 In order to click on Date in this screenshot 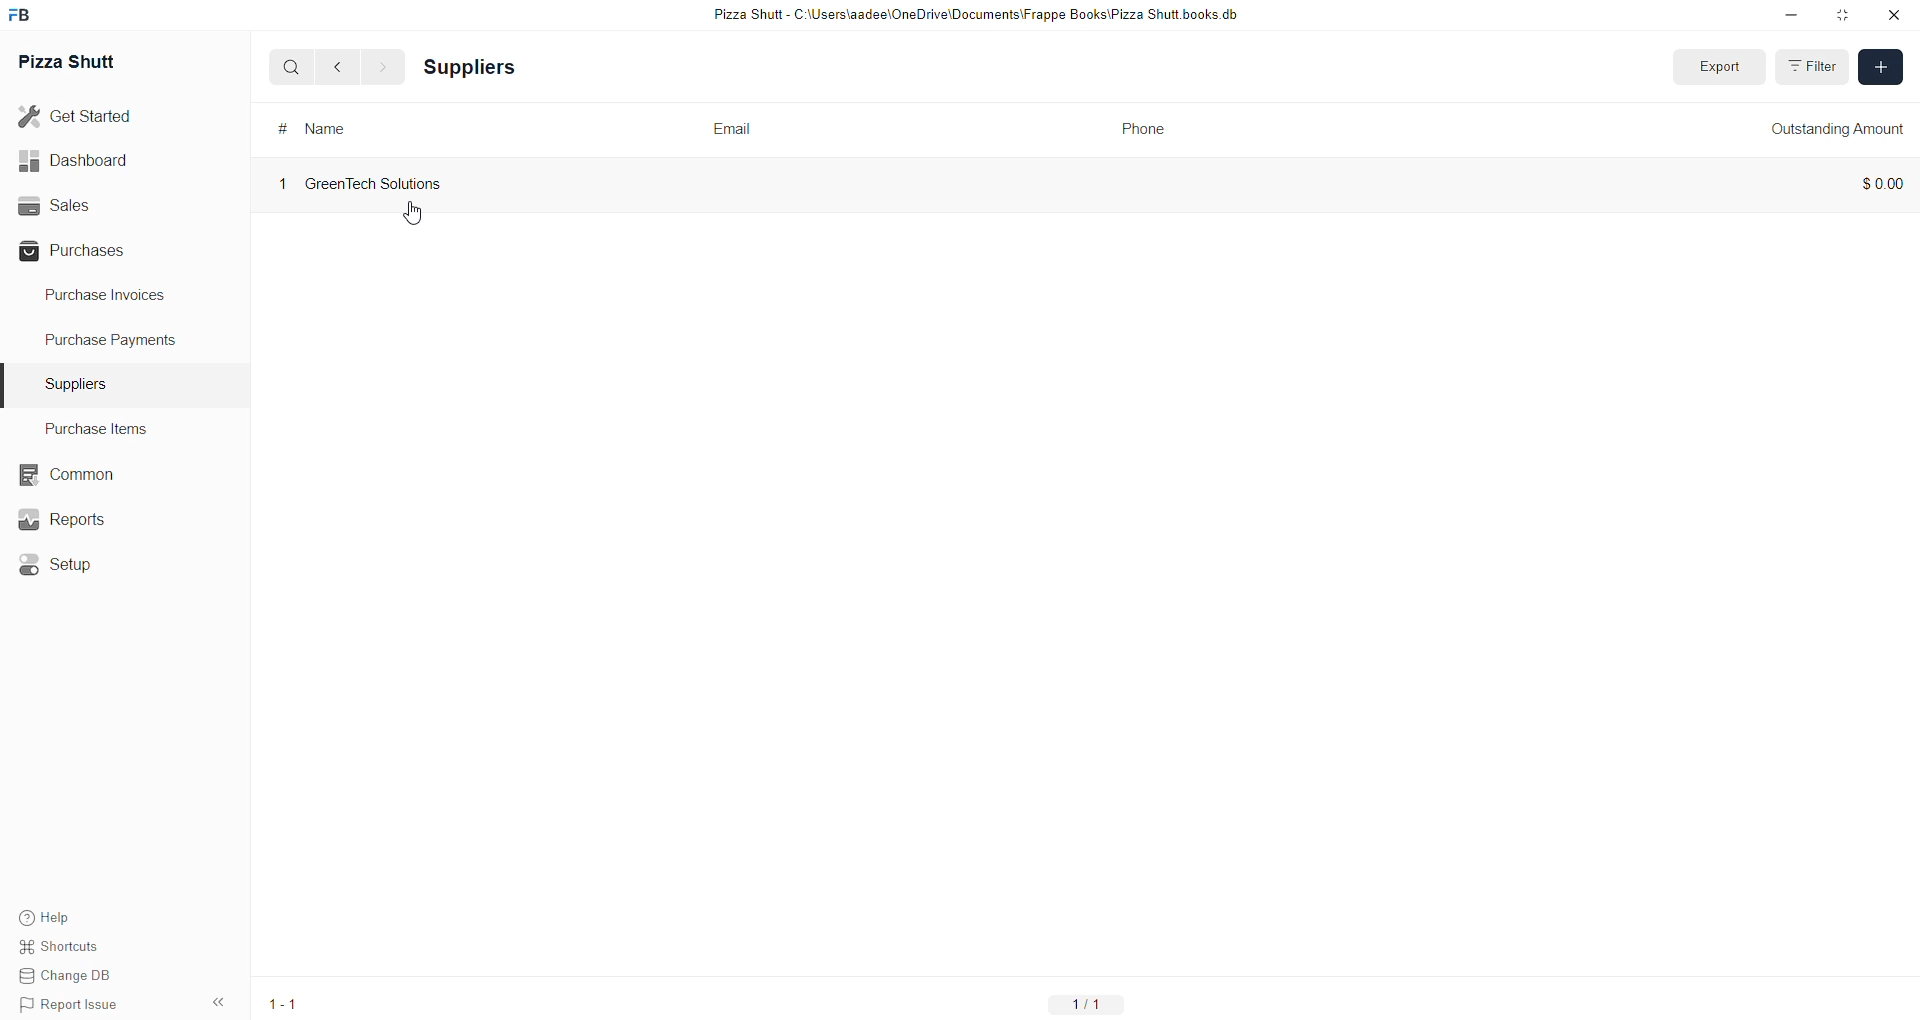, I will do `click(1138, 131)`.